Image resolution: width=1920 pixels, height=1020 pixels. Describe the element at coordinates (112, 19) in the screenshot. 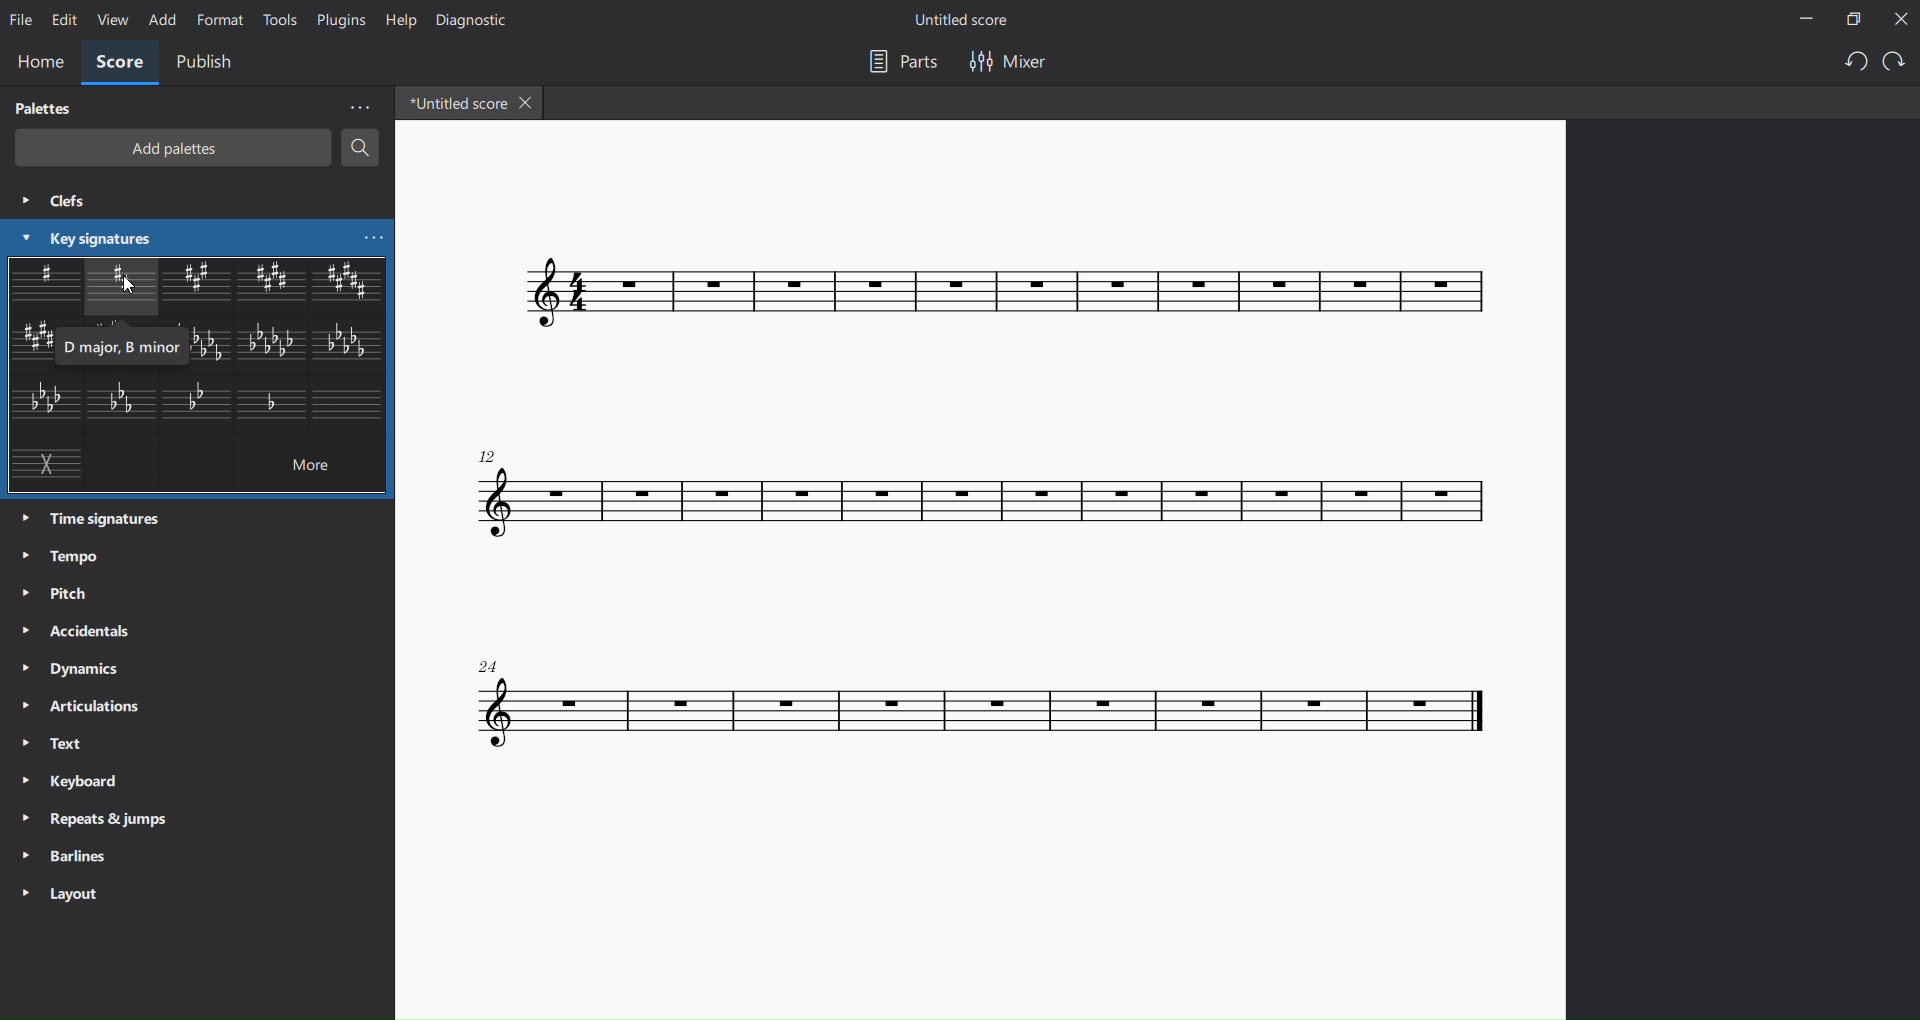

I see `view` at that location.